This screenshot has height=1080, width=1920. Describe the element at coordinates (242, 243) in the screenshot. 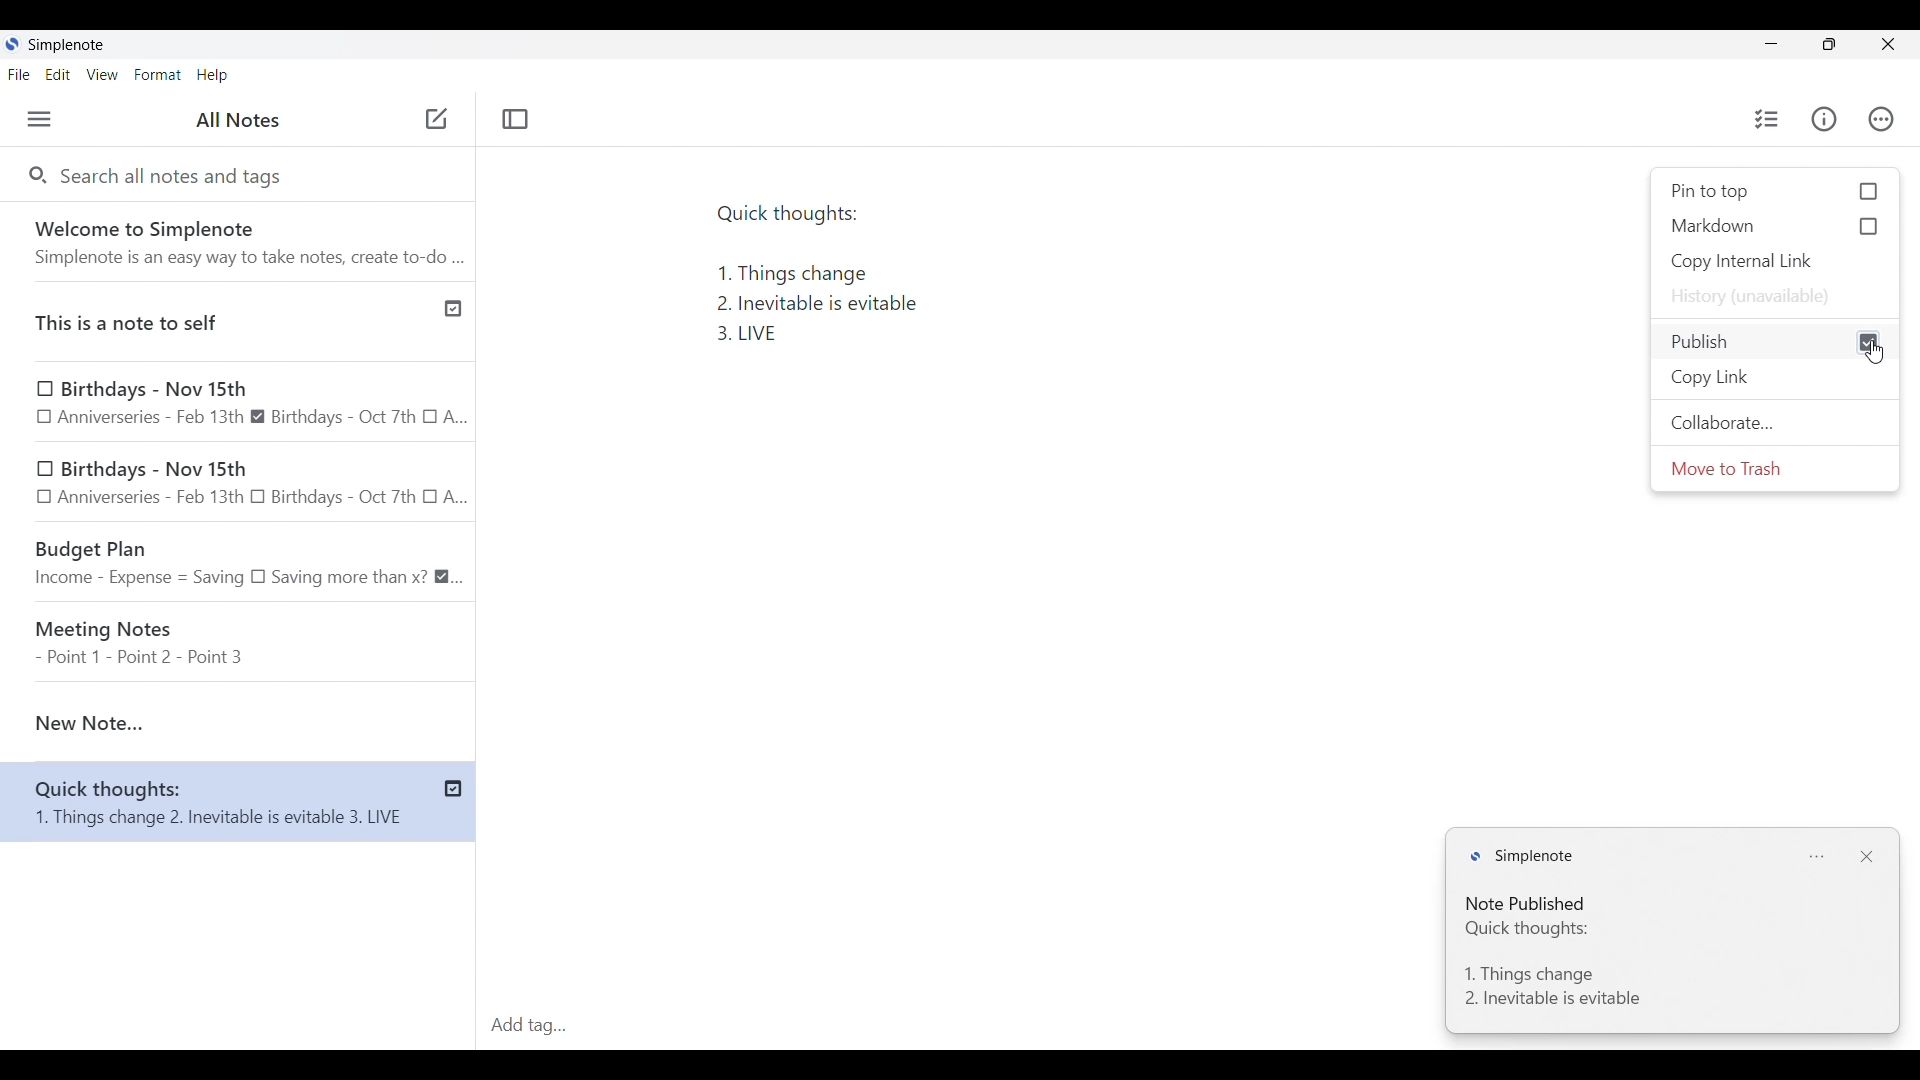

I see `Welcome note from software ` at that location.